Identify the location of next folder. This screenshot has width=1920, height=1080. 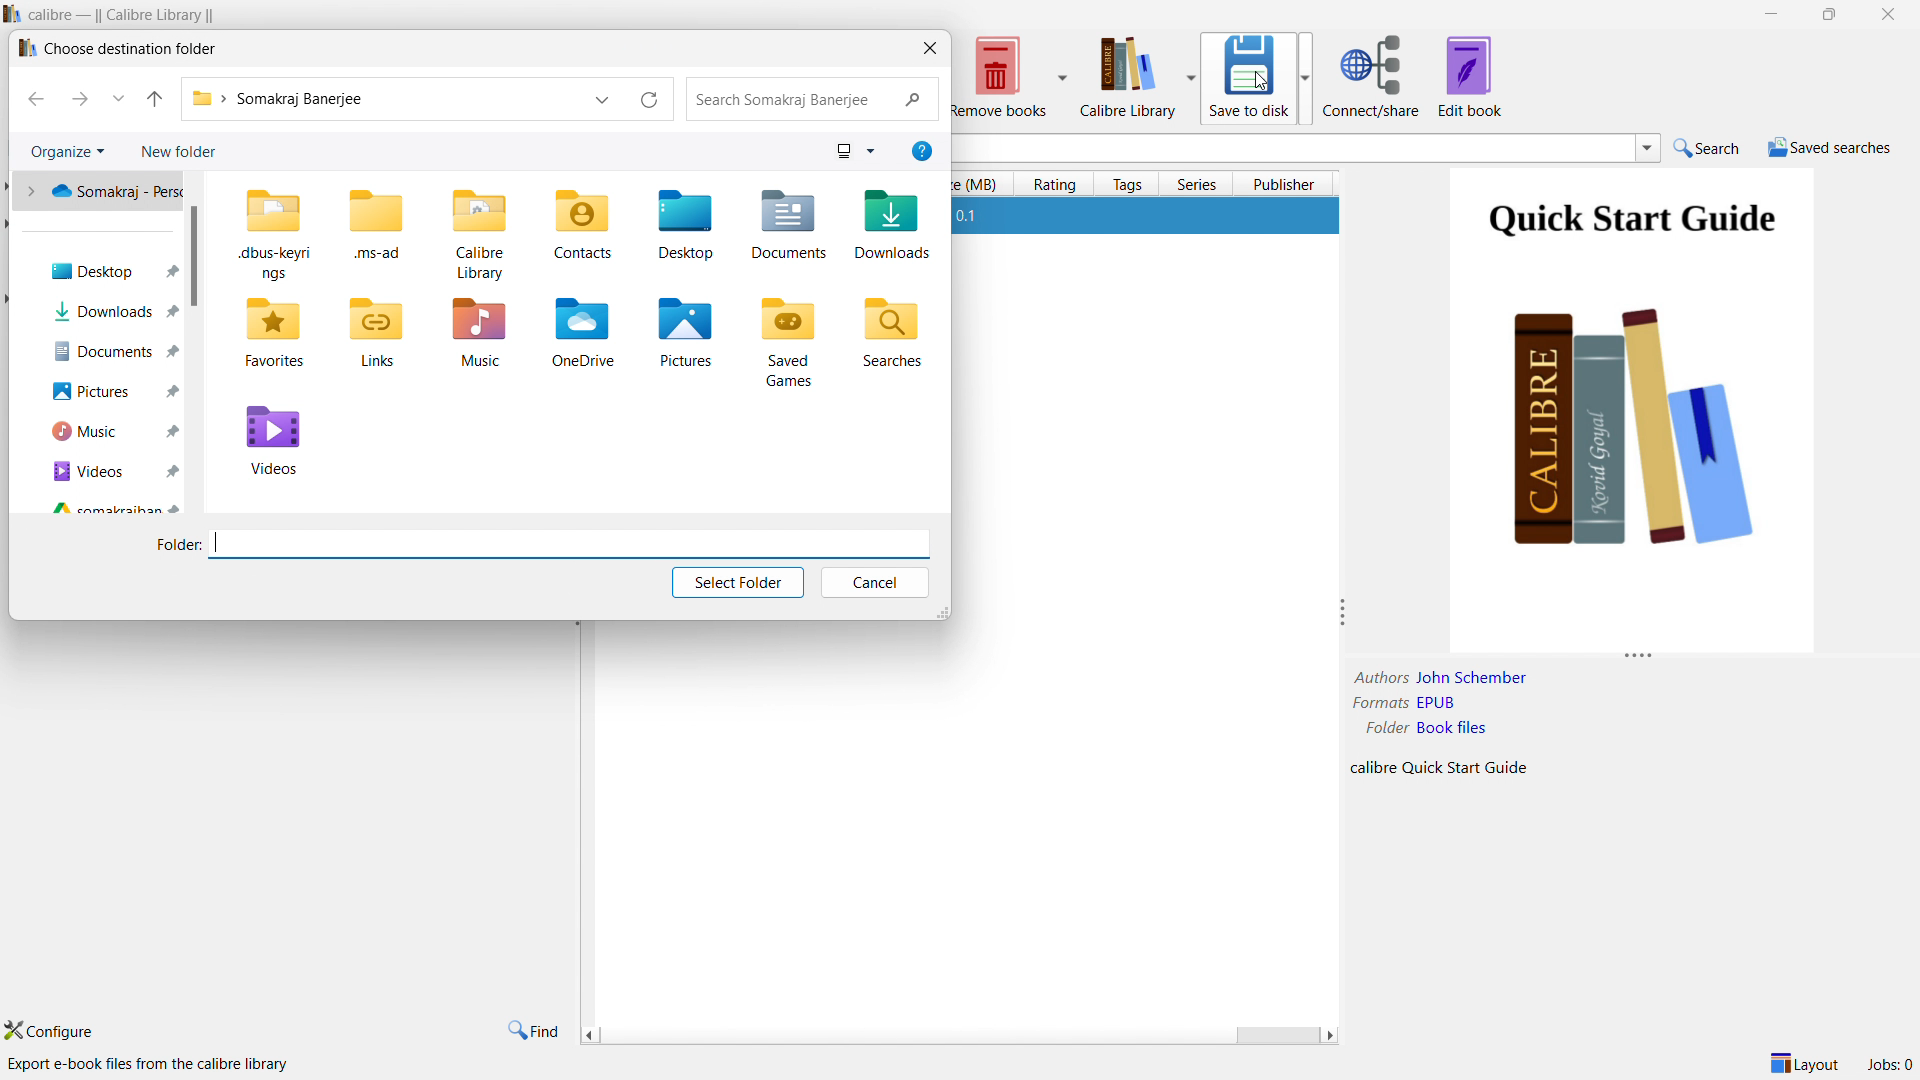
(77, 99).